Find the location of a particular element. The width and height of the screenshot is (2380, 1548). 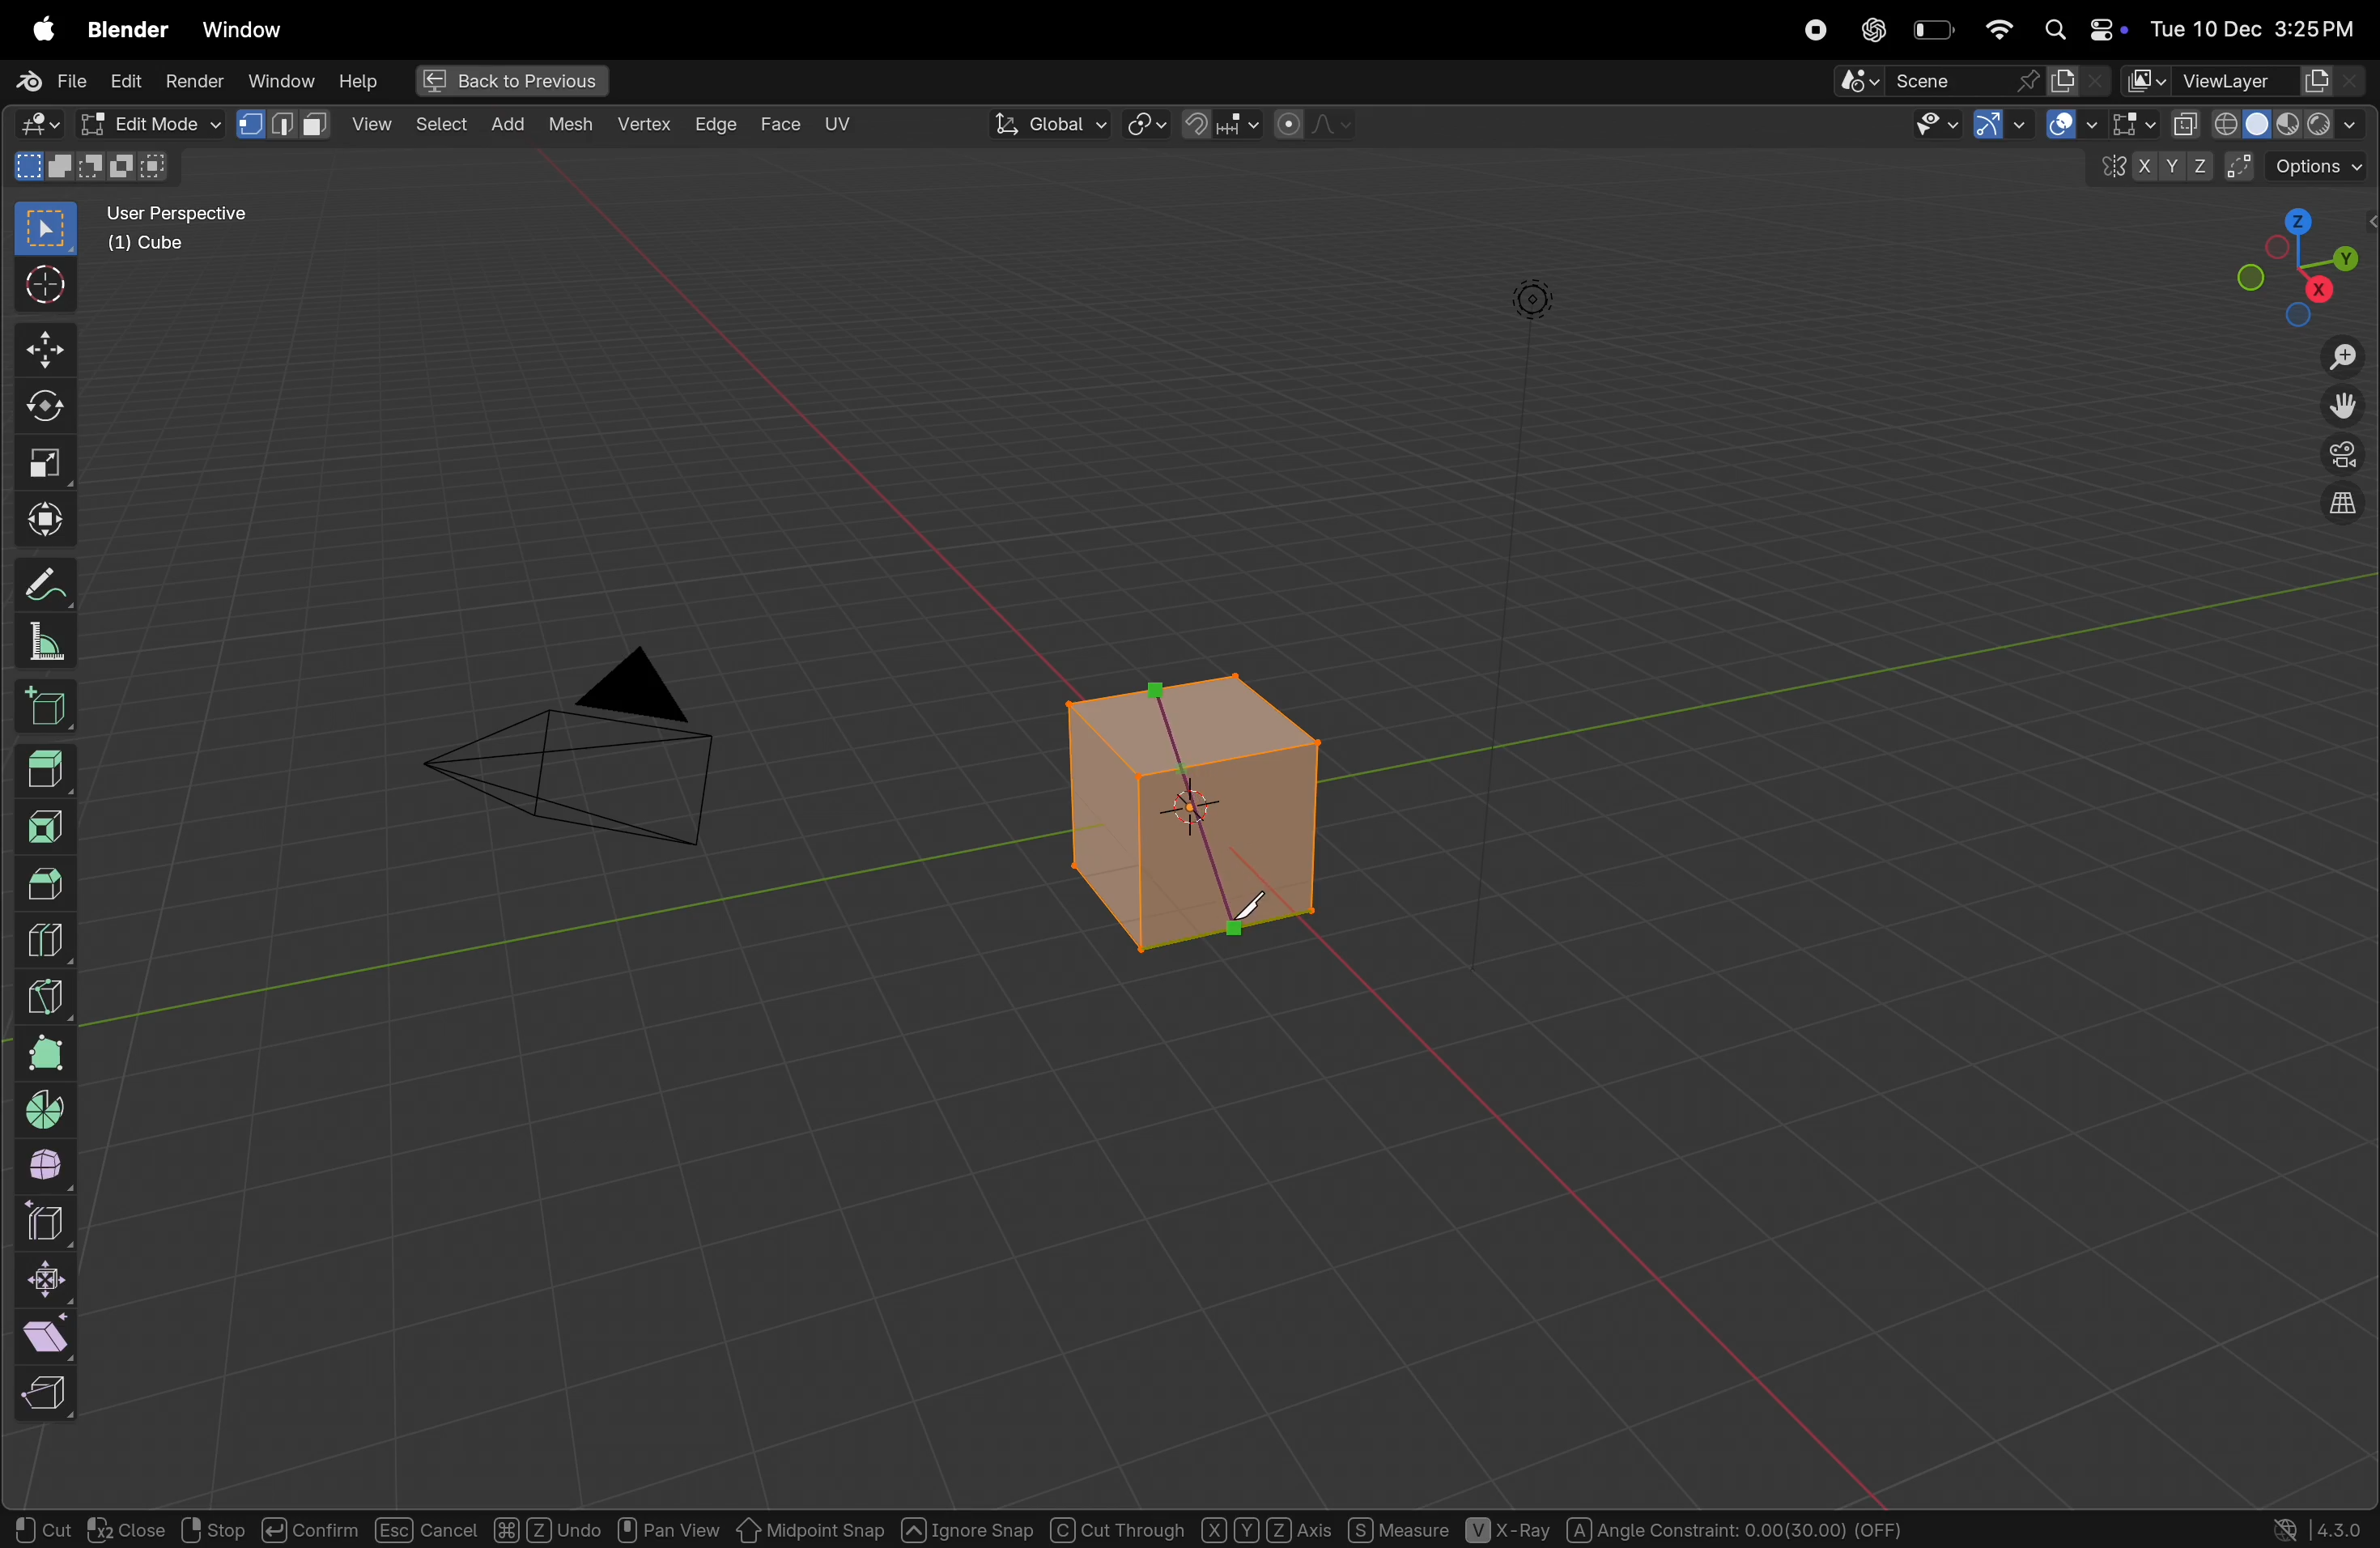

Global is located at coordinates (1051, 124).